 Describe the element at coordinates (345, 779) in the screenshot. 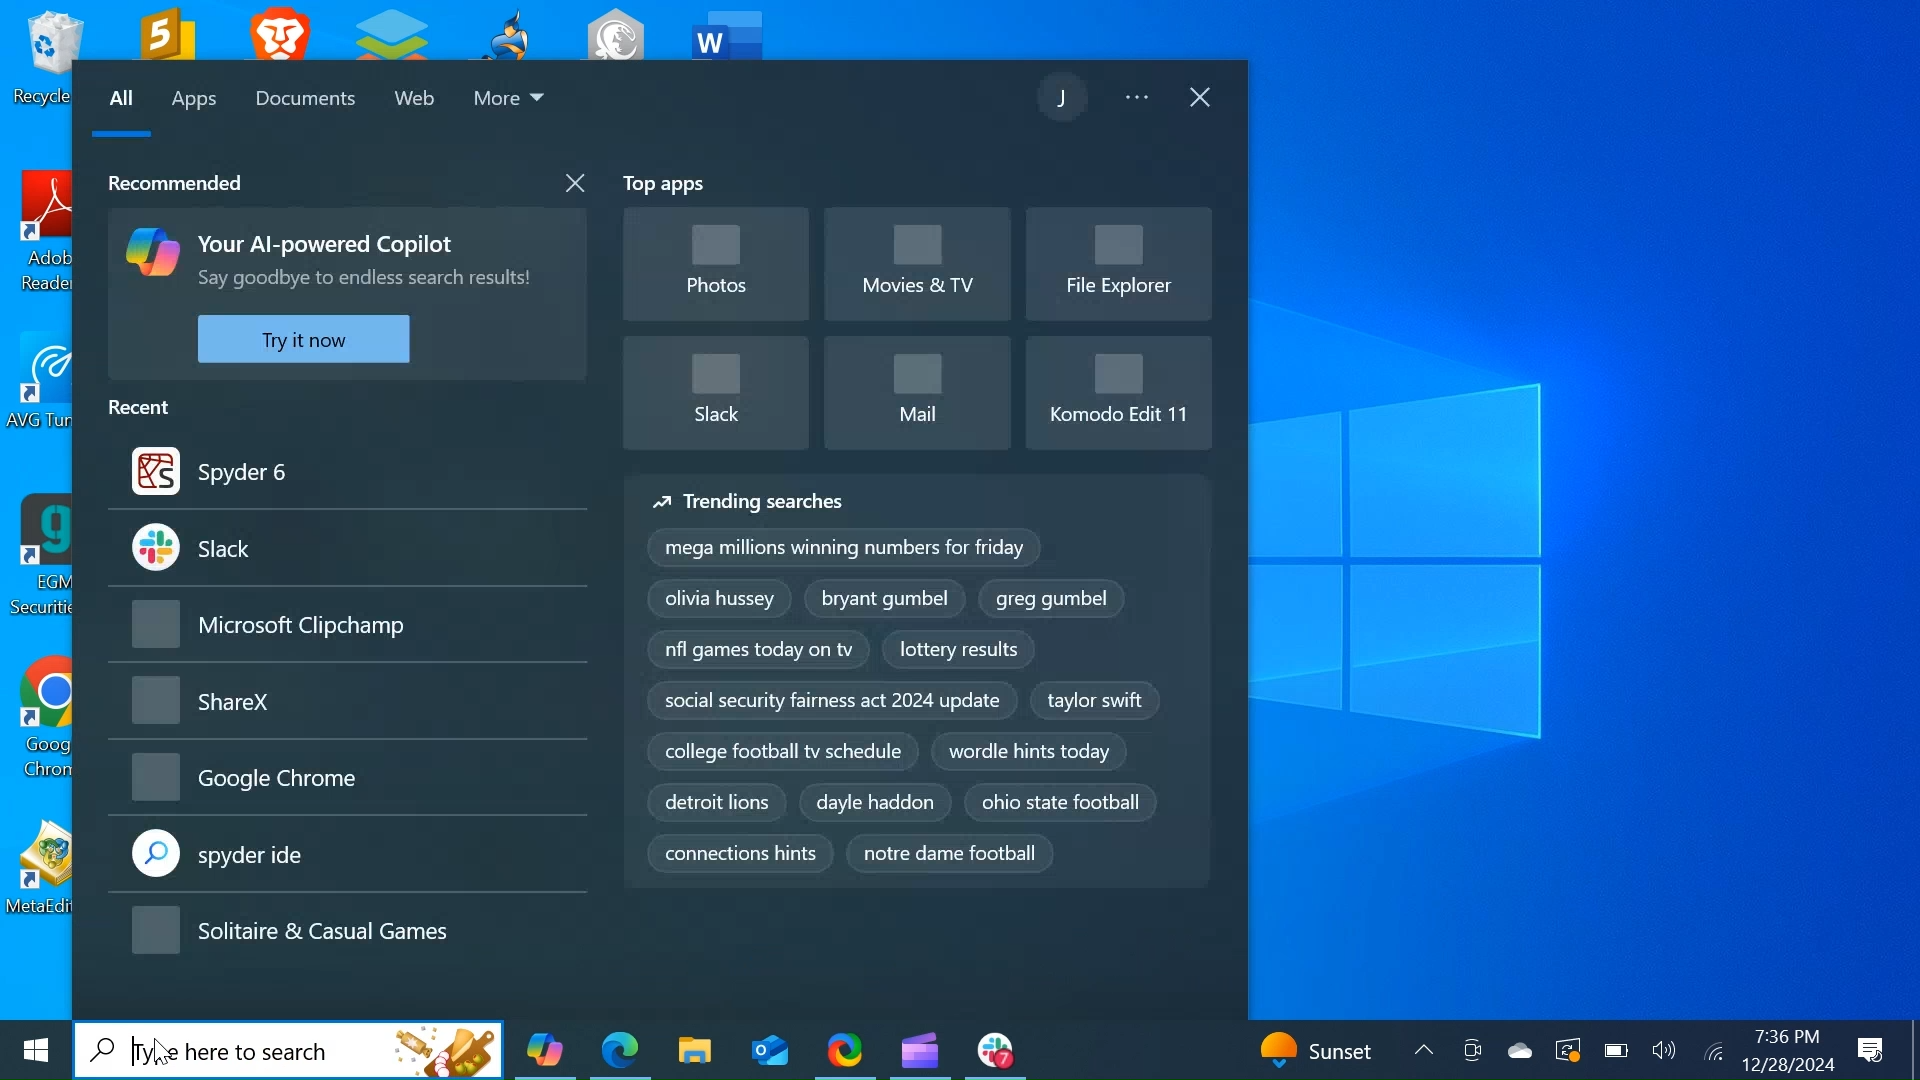

I see `Google Chrome` at that location.